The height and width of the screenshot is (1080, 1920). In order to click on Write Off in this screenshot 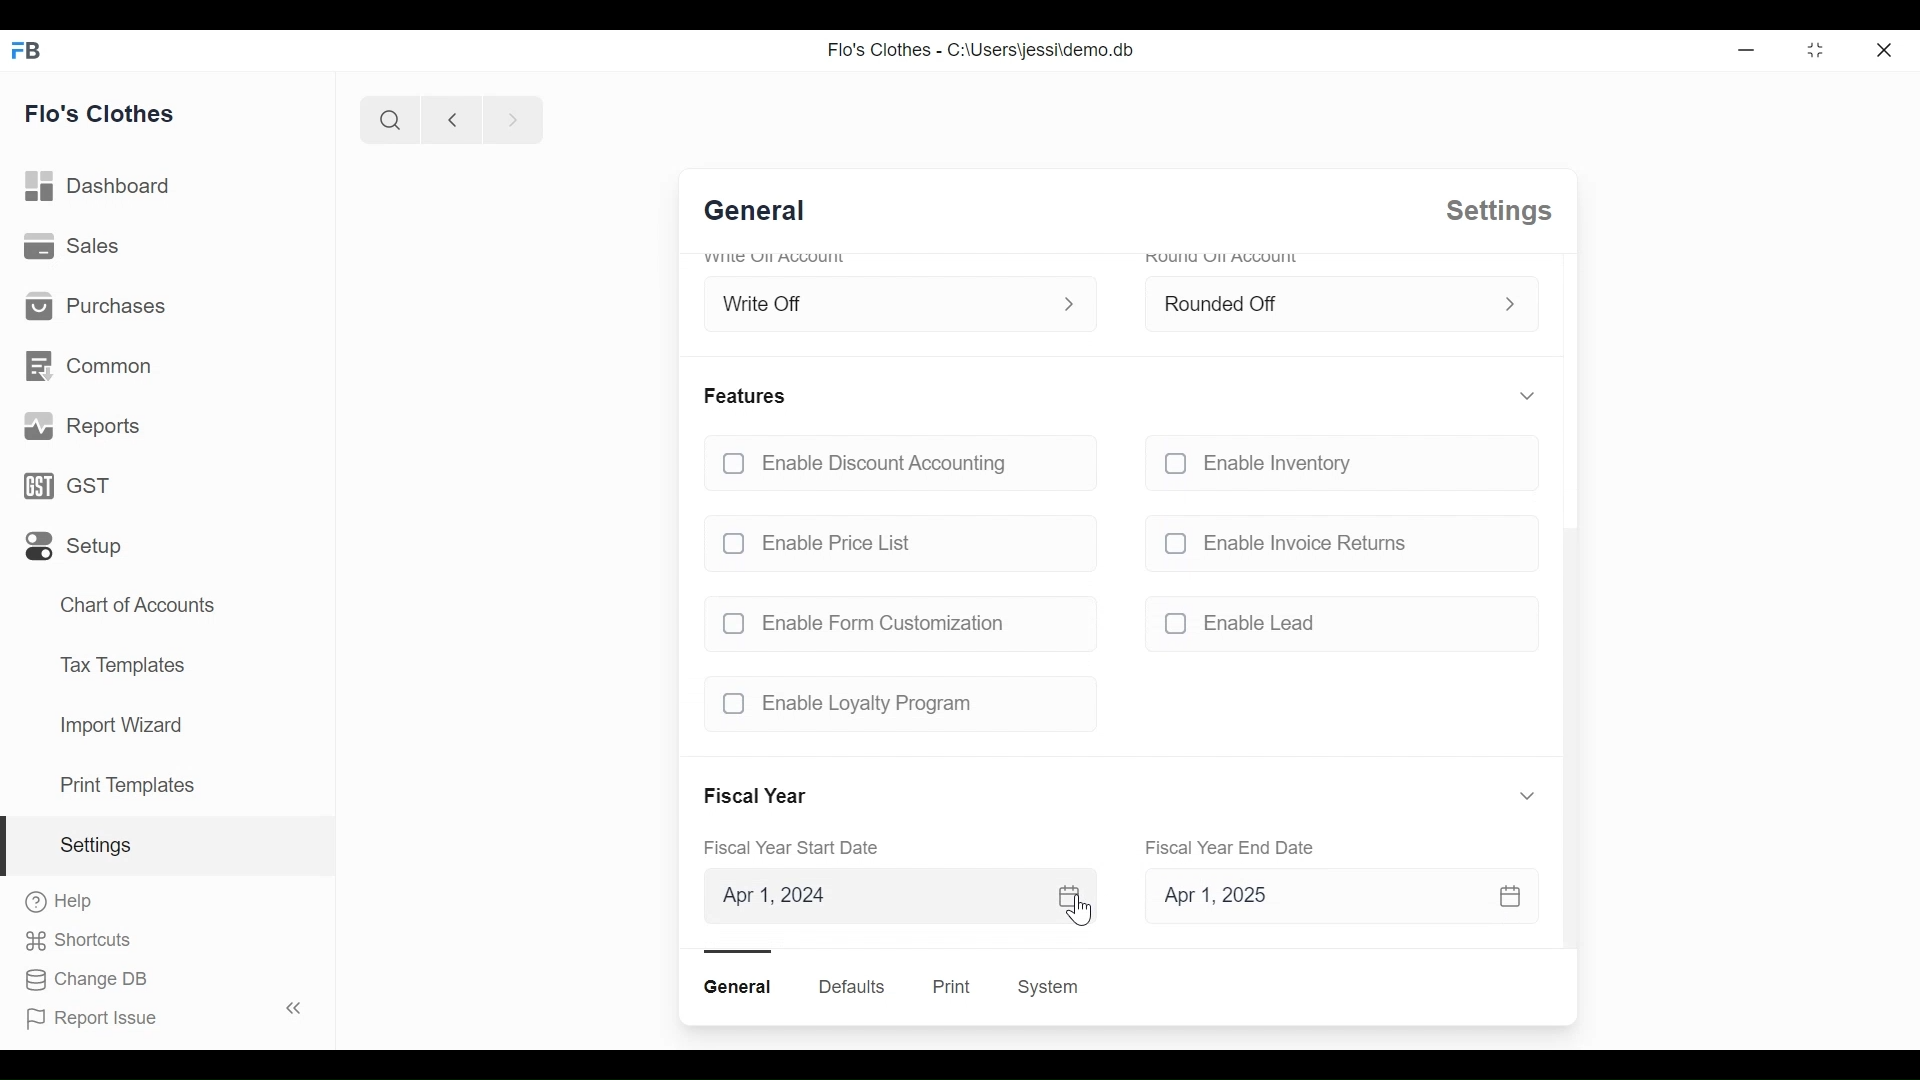, I will do `click(879, 299)`.